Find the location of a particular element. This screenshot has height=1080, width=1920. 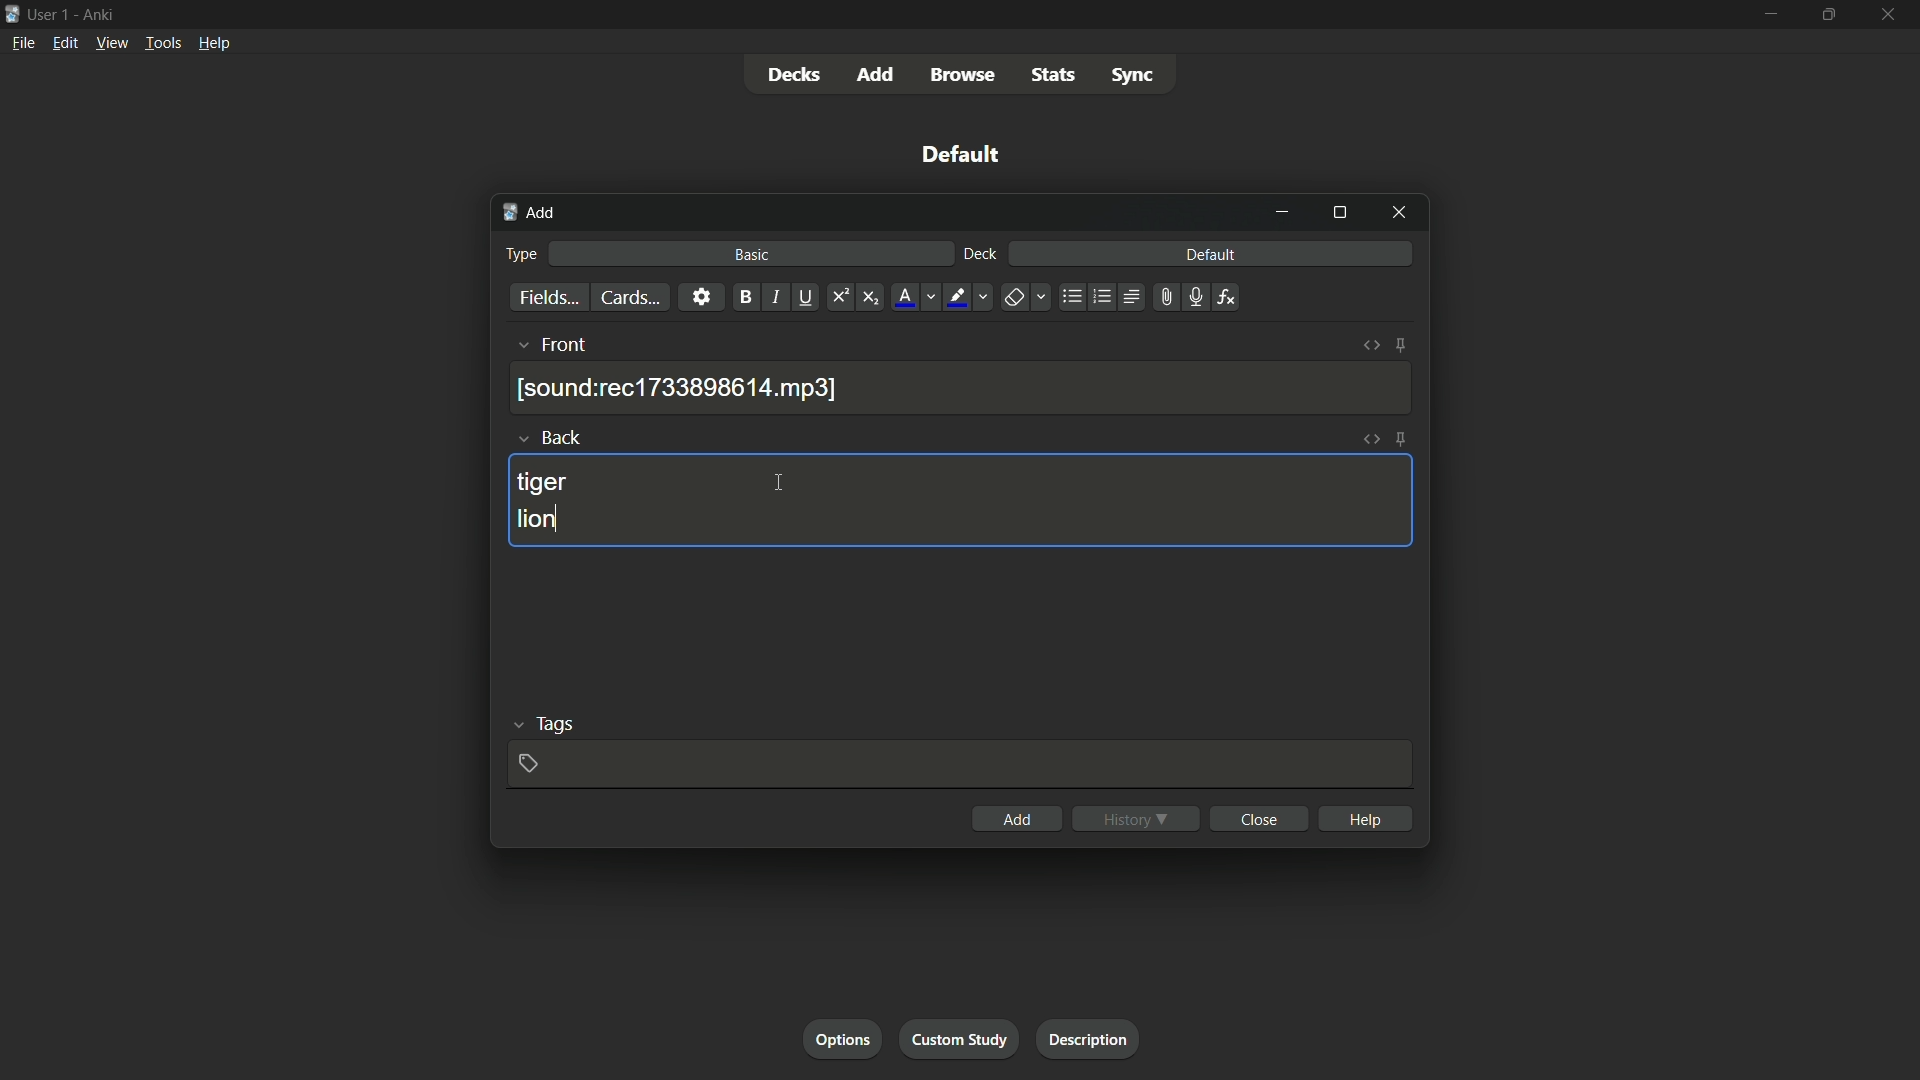

recording saved is located at coordinates (681, 388).